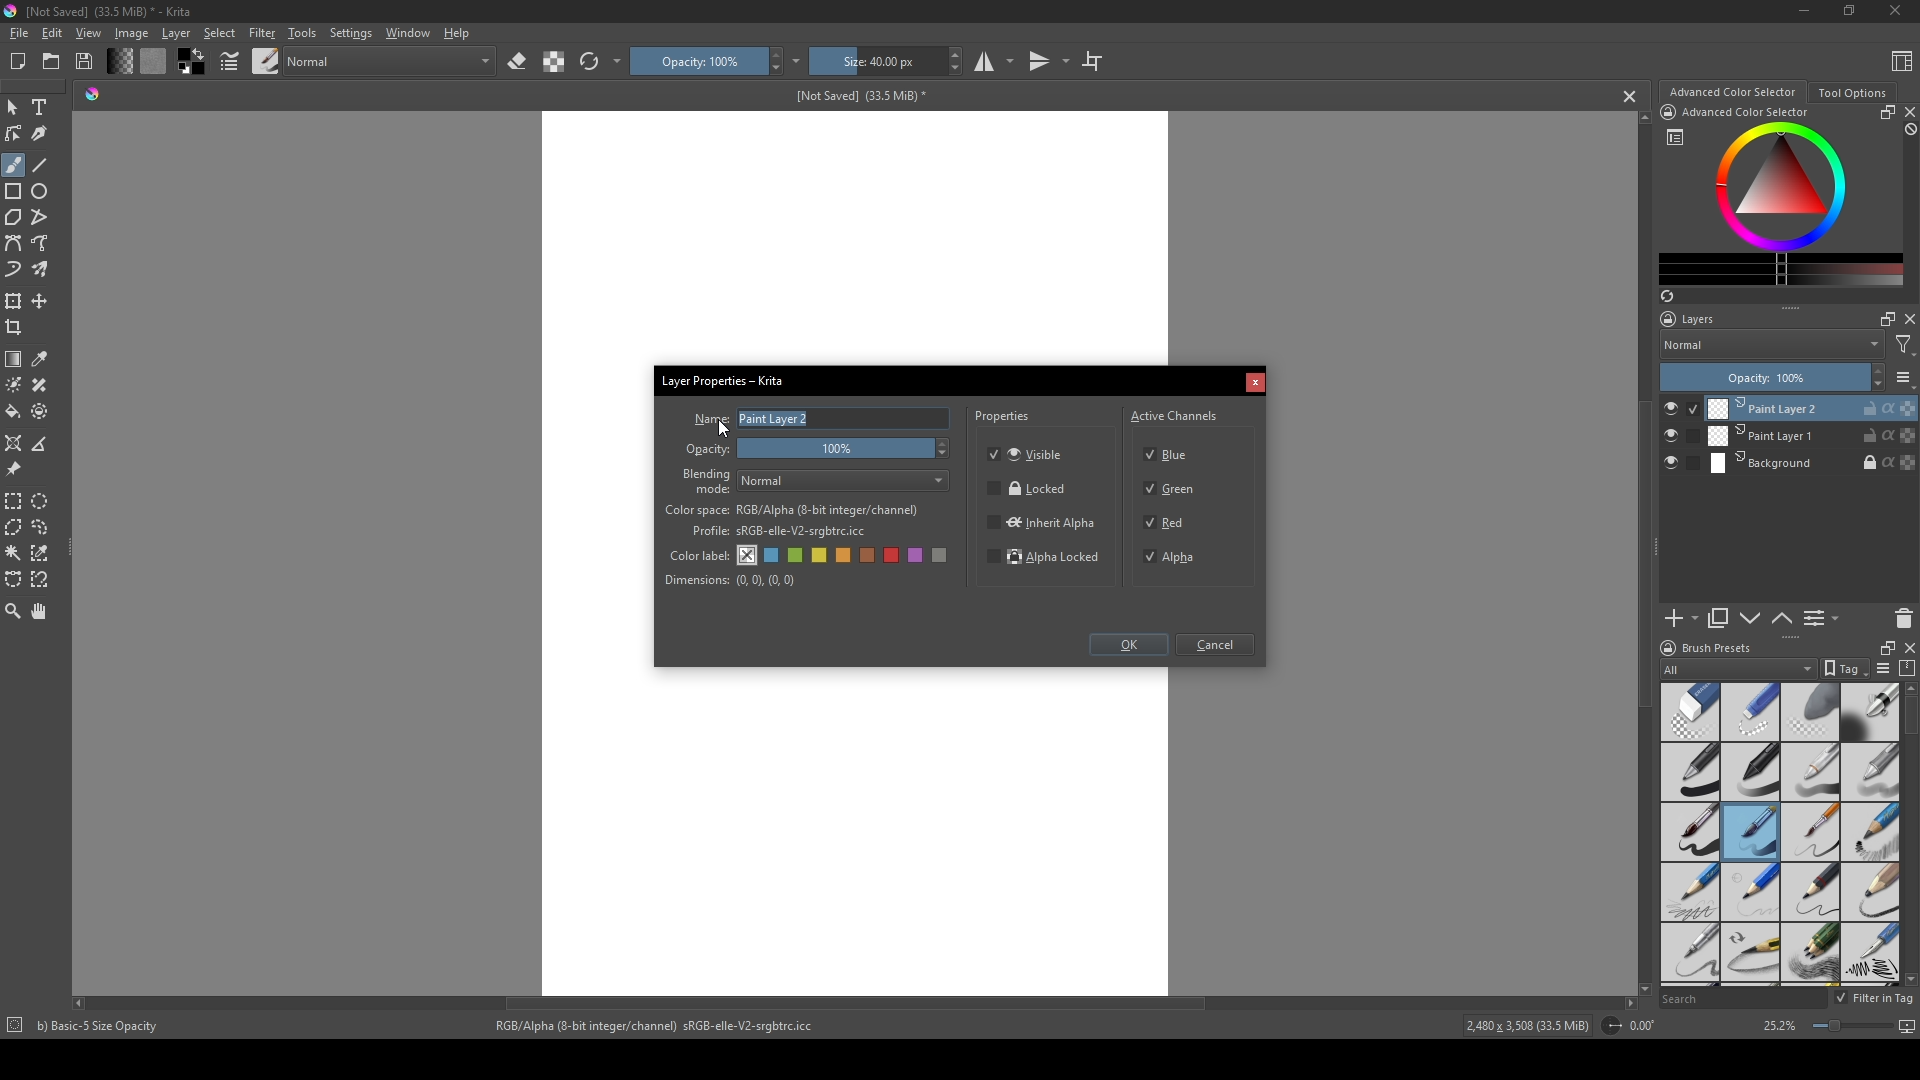 The width and height of the screenshot is (1920, 1080). I want to click on crop, so click(1092, 60).